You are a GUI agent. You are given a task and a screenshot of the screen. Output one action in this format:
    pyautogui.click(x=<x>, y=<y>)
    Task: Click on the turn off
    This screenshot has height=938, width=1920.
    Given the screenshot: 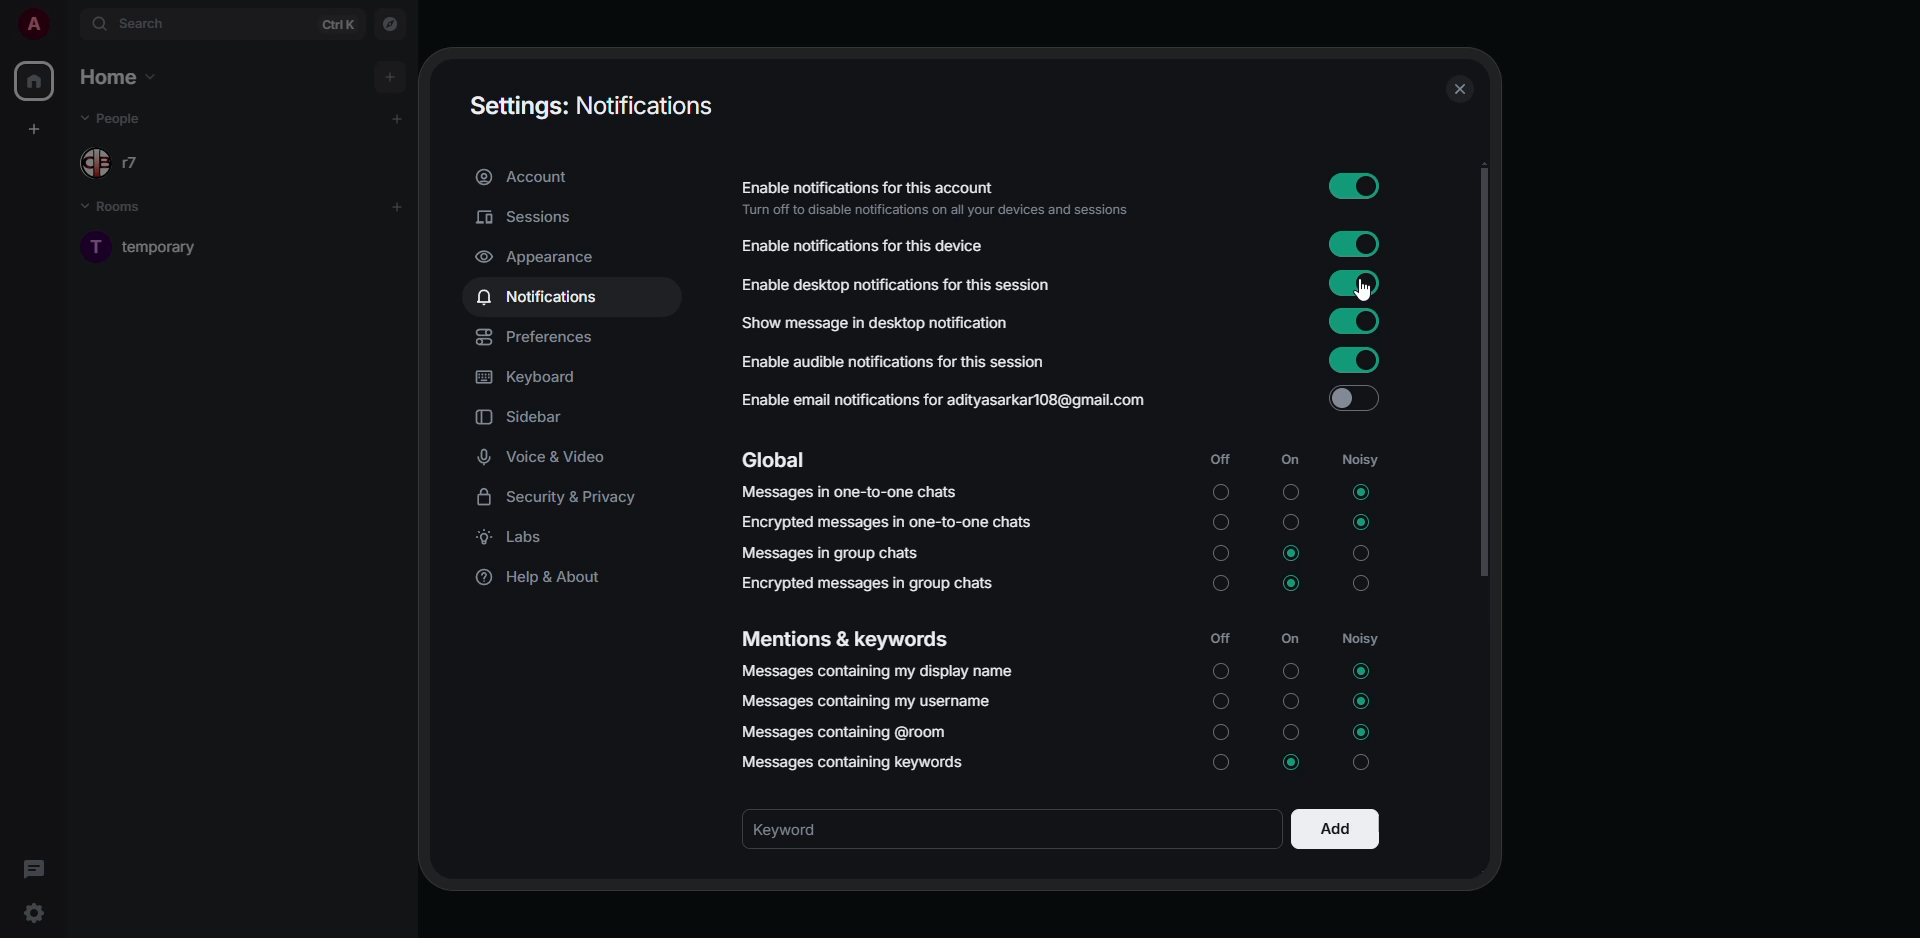 What is the action you would take?
    pyautogui.click(x=1291, y=702)
    